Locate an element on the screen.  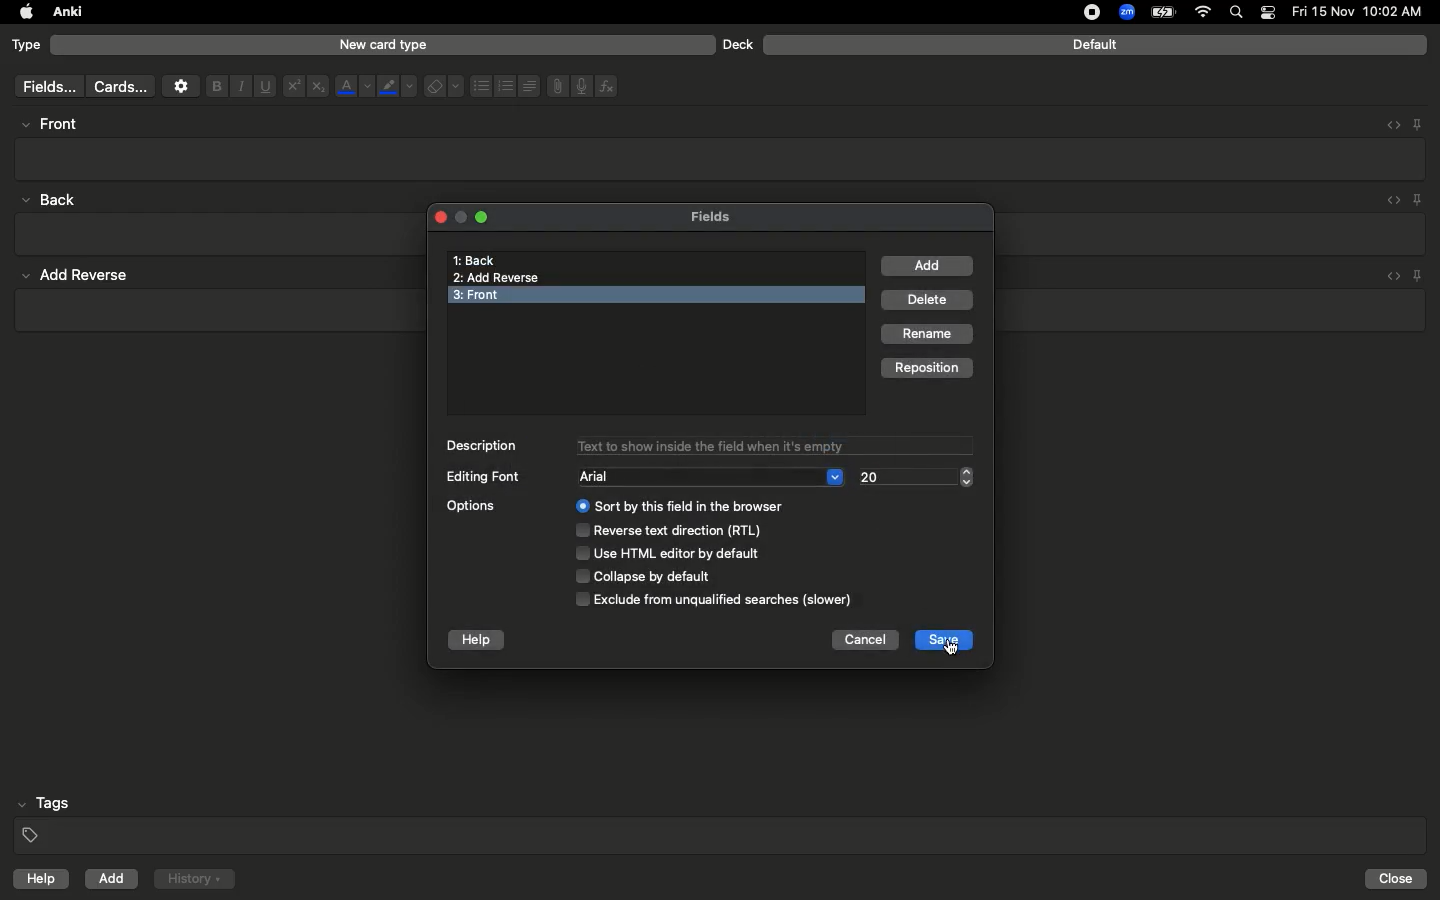
arial is located at coordinates (603, 477).